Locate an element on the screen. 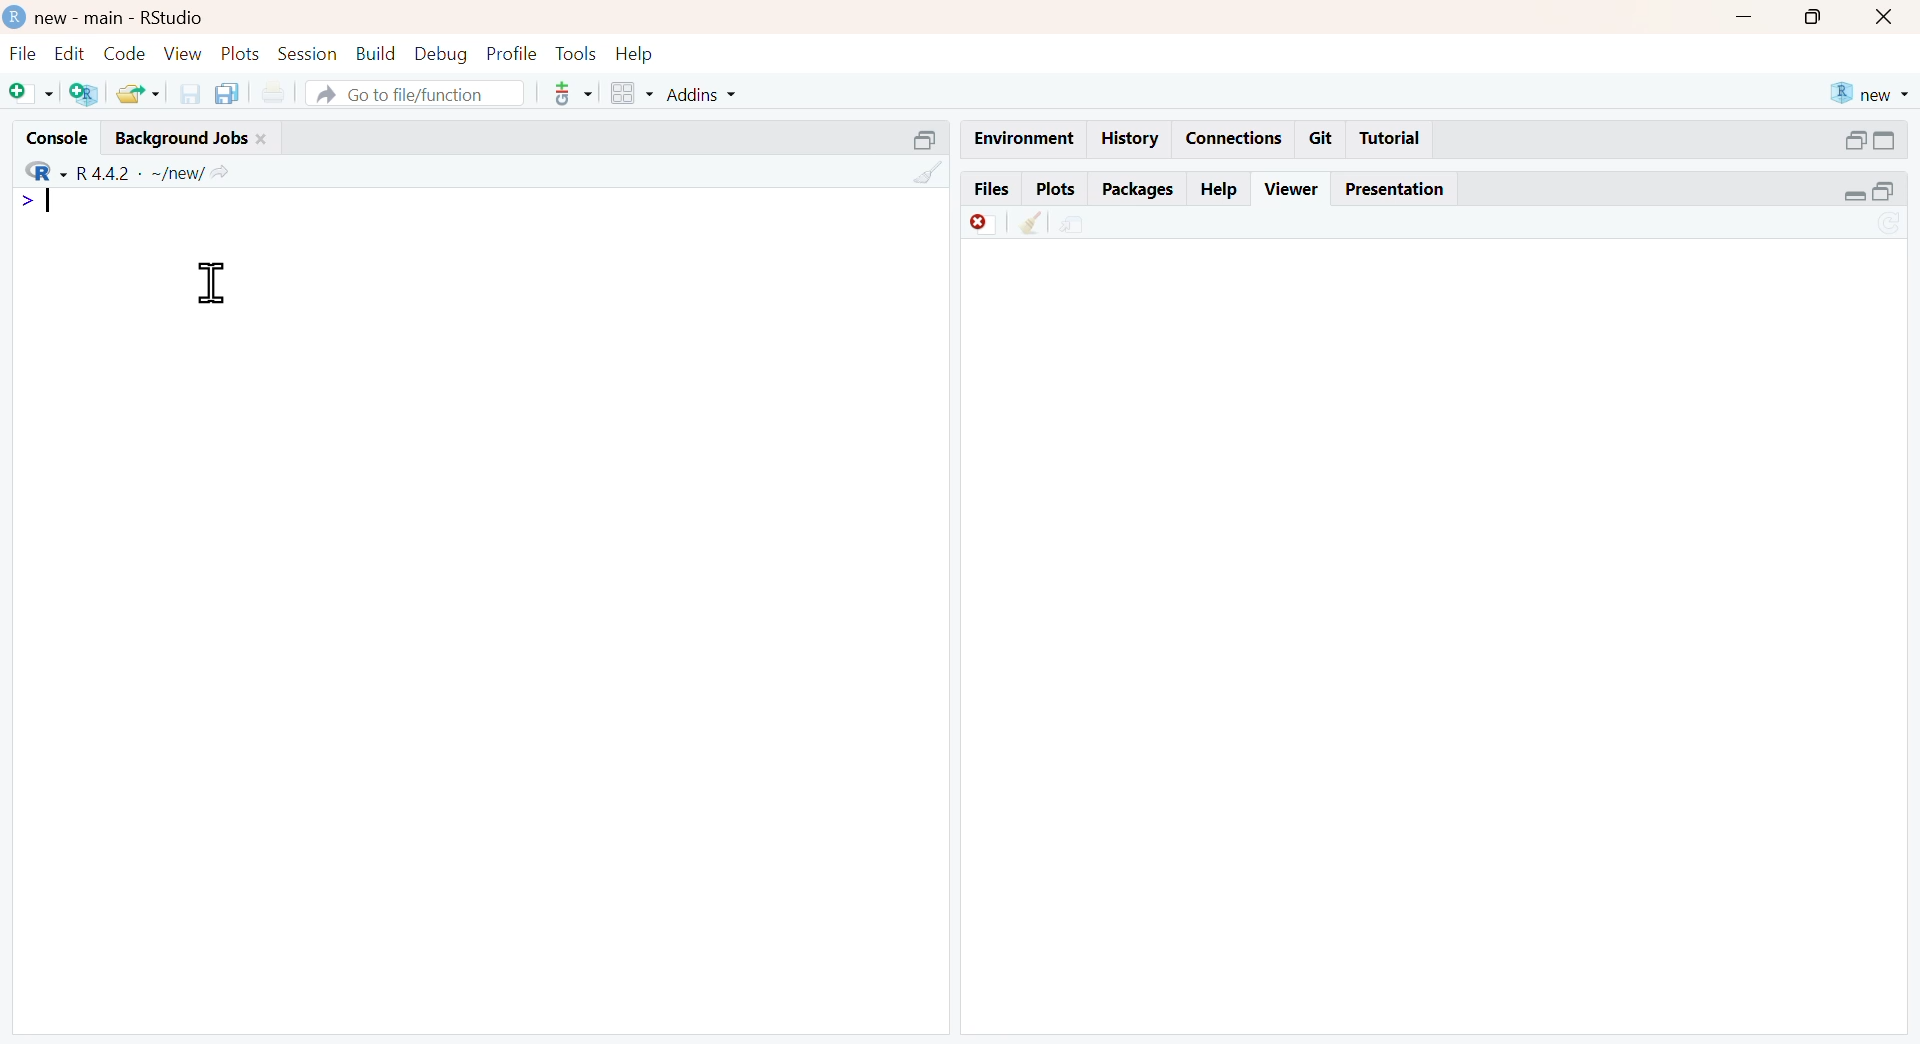  open existing file is located at coordinates (134, 93).